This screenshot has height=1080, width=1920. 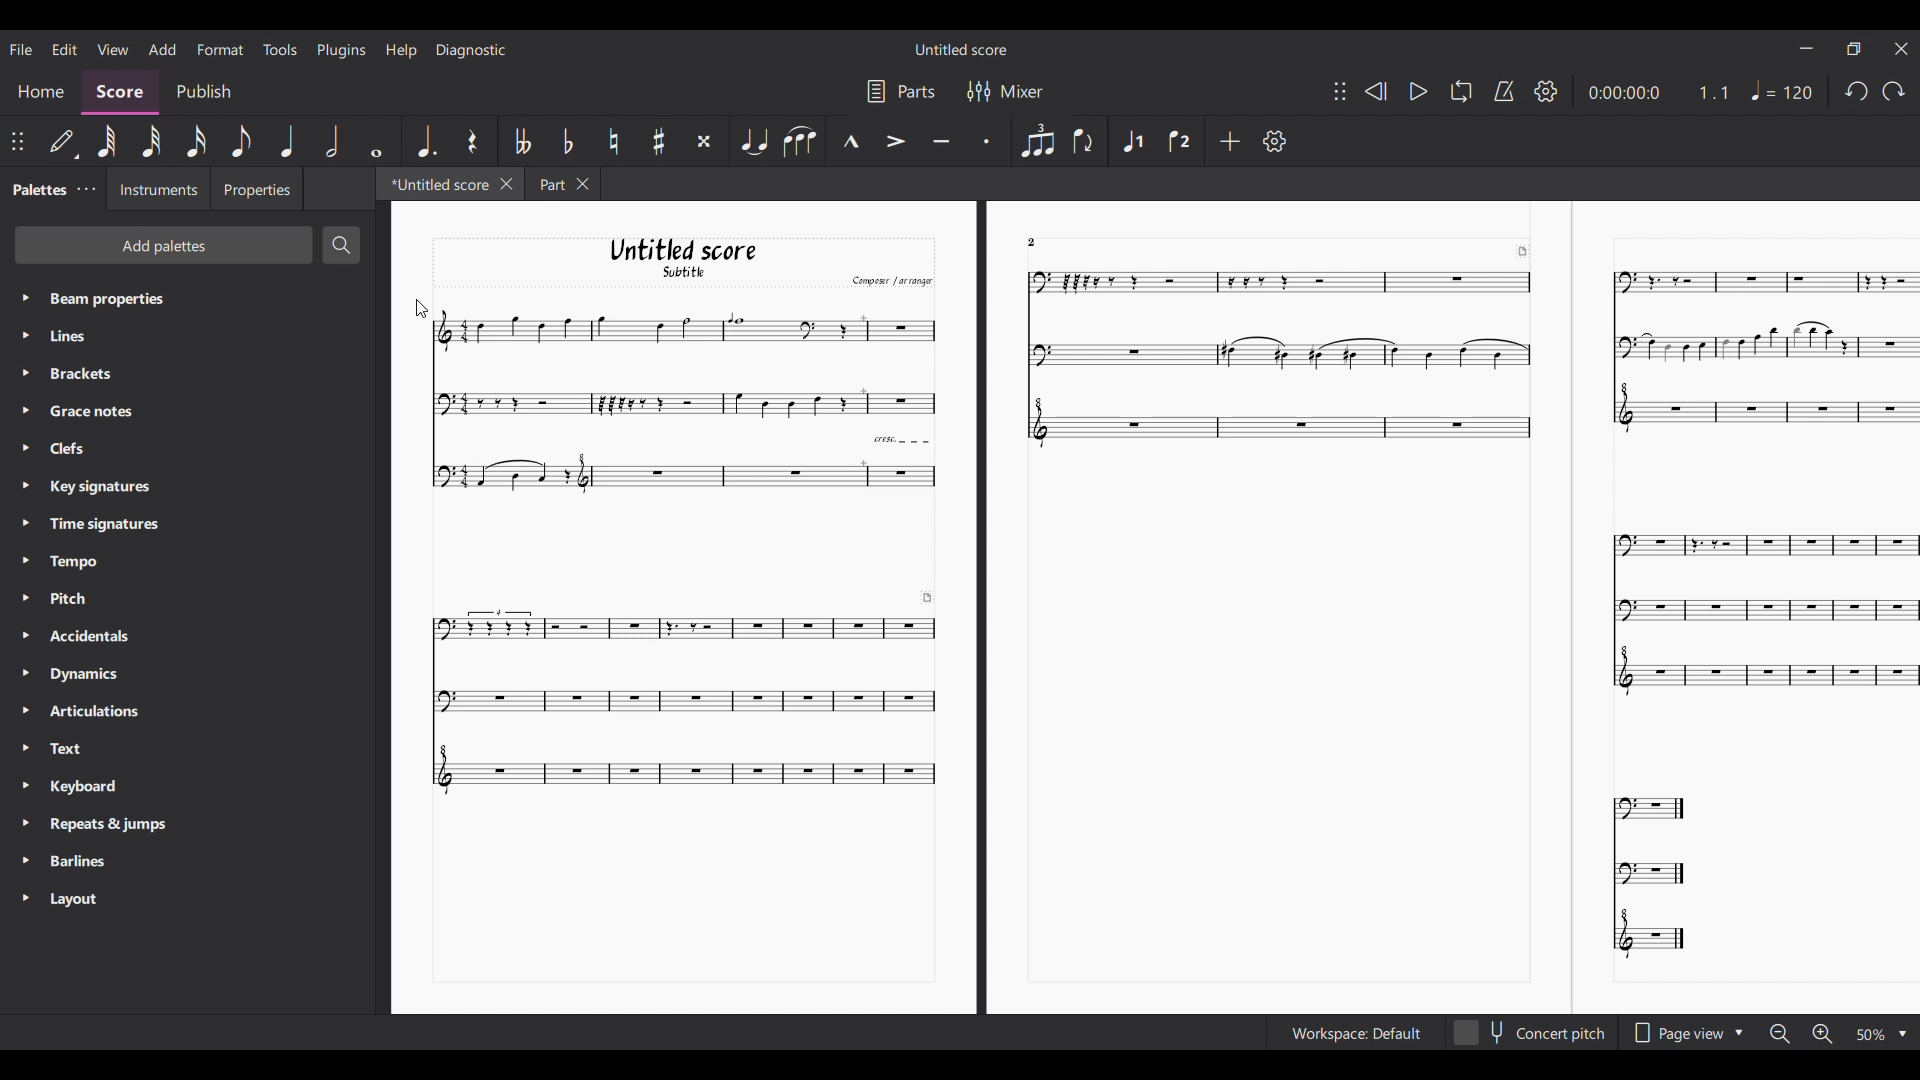 What do you see at coordinates (472, 140) in the screenshot?
I see `Rest` at bounding box center [472, 140].